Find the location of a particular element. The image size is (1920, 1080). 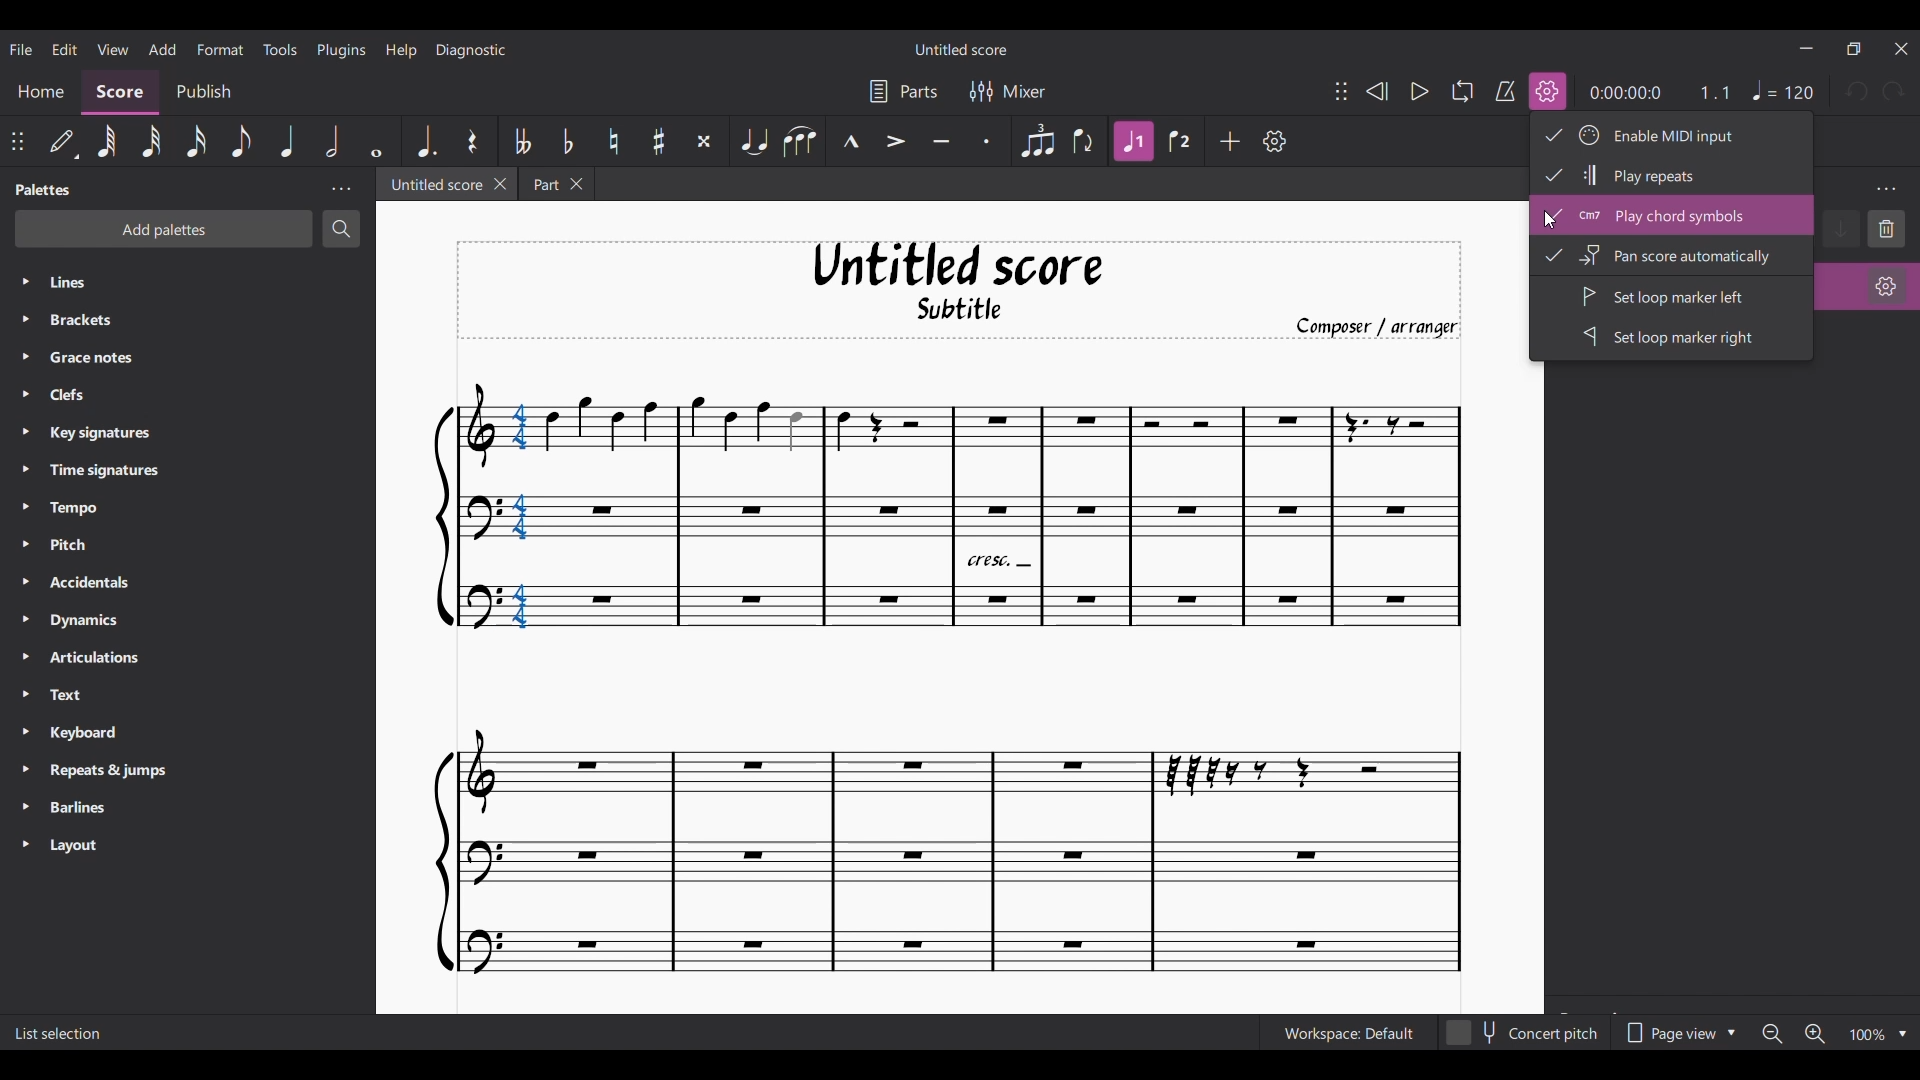

Mixer settings is located at coordinates (1007, 91).